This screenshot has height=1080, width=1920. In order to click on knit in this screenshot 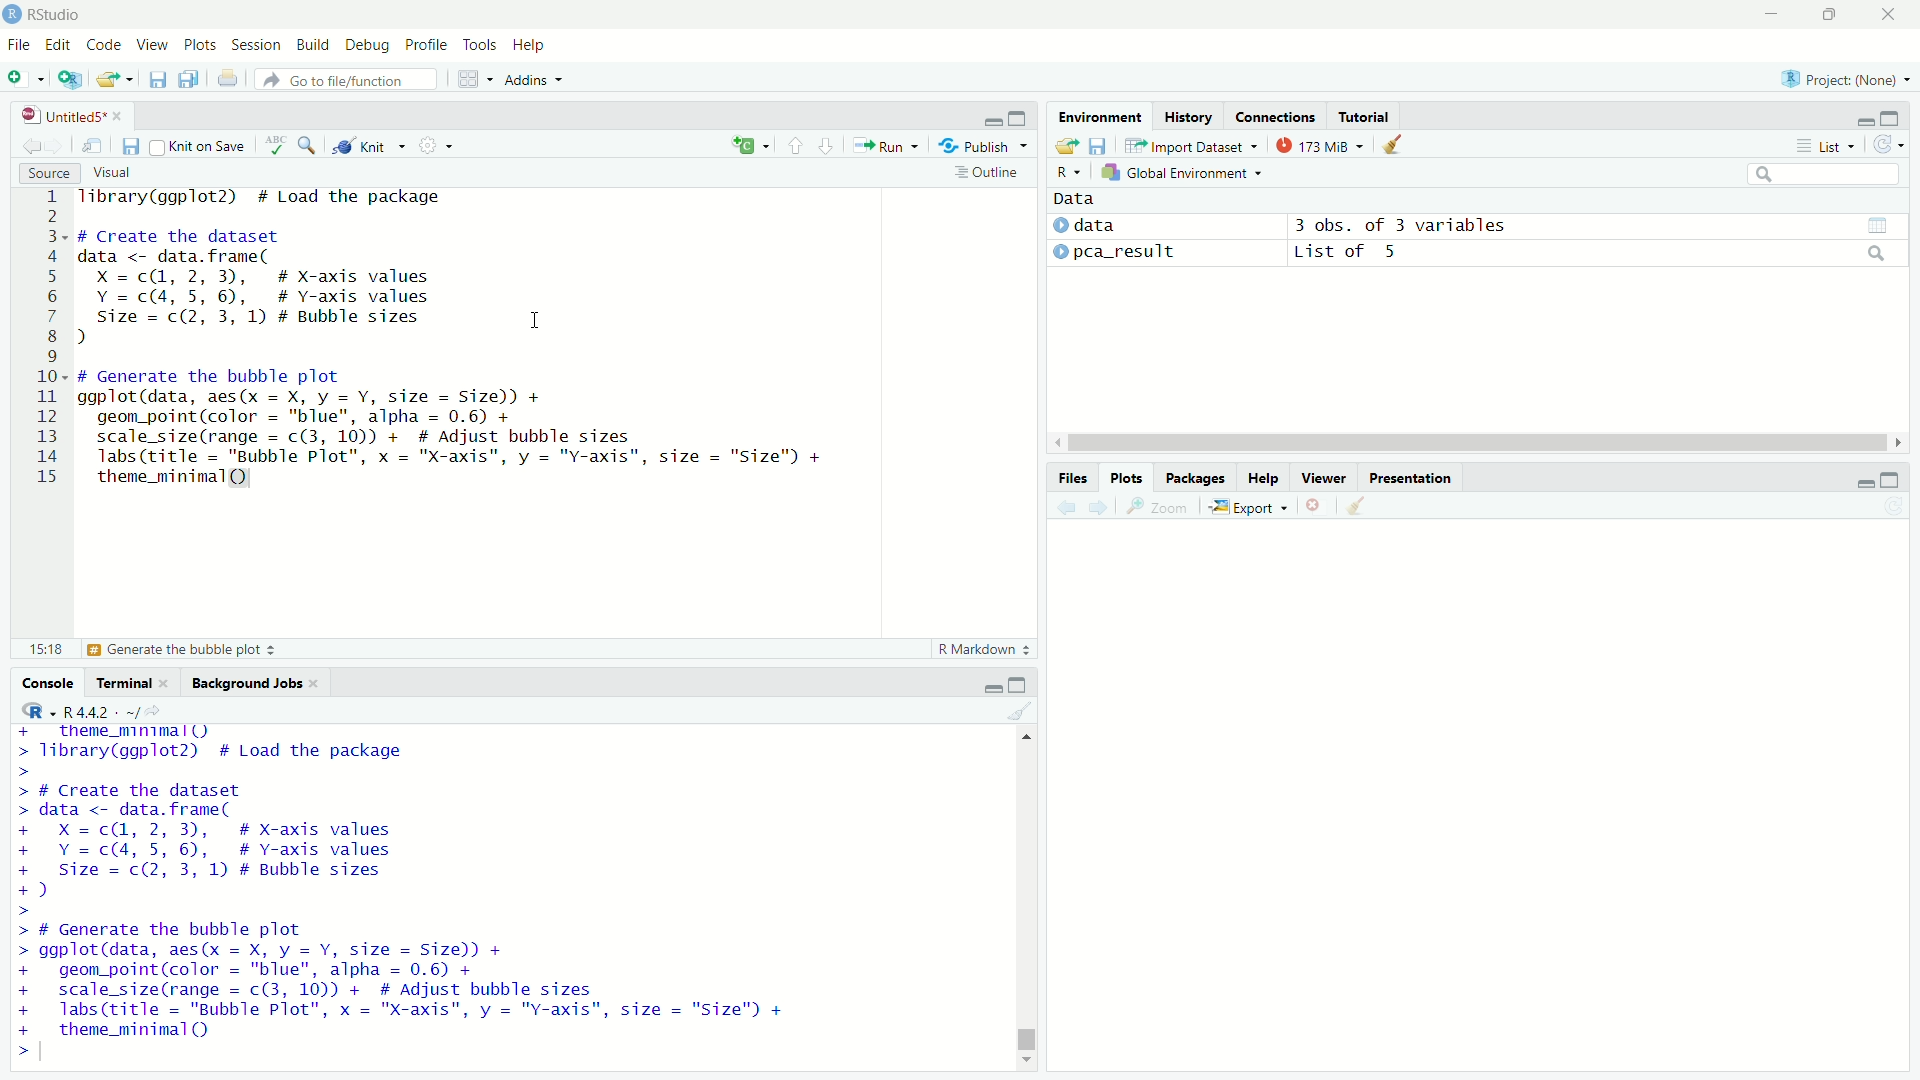, I will do `click(370, 144)`.